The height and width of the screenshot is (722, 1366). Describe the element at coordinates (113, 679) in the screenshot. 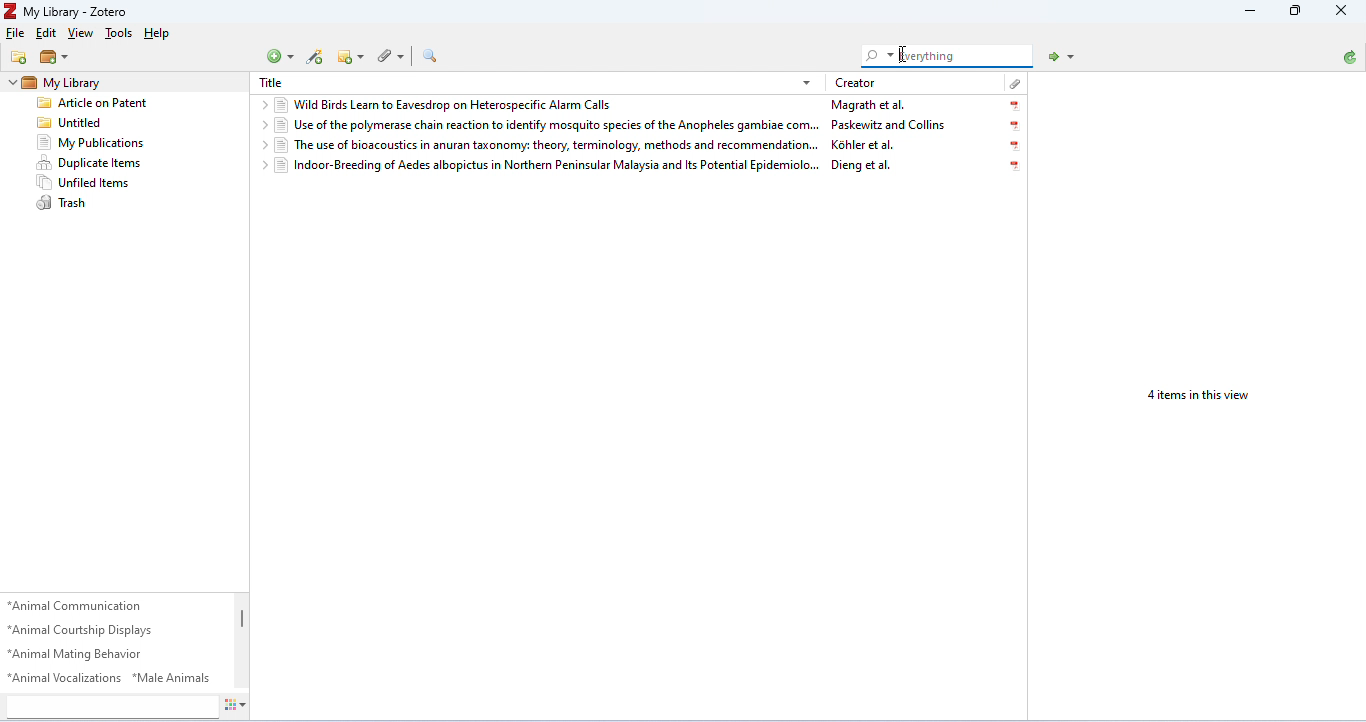

I see `*Animal Vocalizations *Male Animals` at that location.